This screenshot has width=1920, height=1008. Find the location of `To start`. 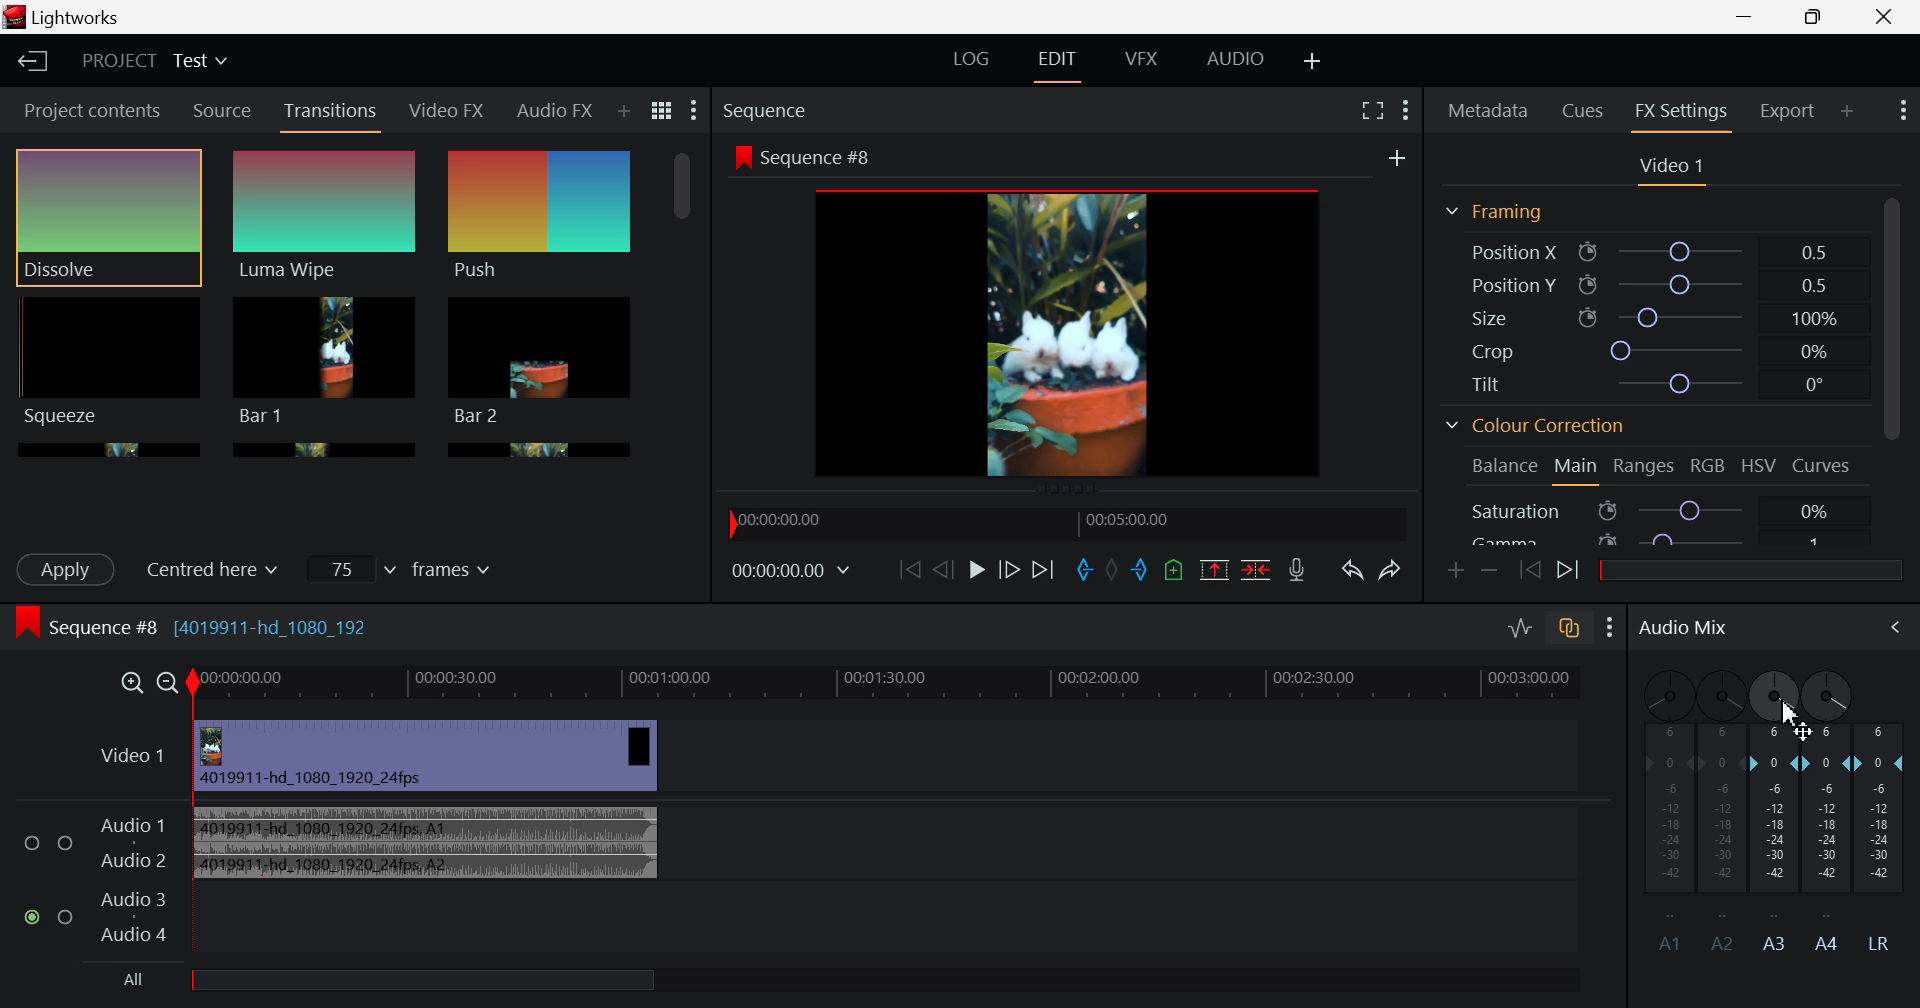

To start is located at coordinates (908, 570).